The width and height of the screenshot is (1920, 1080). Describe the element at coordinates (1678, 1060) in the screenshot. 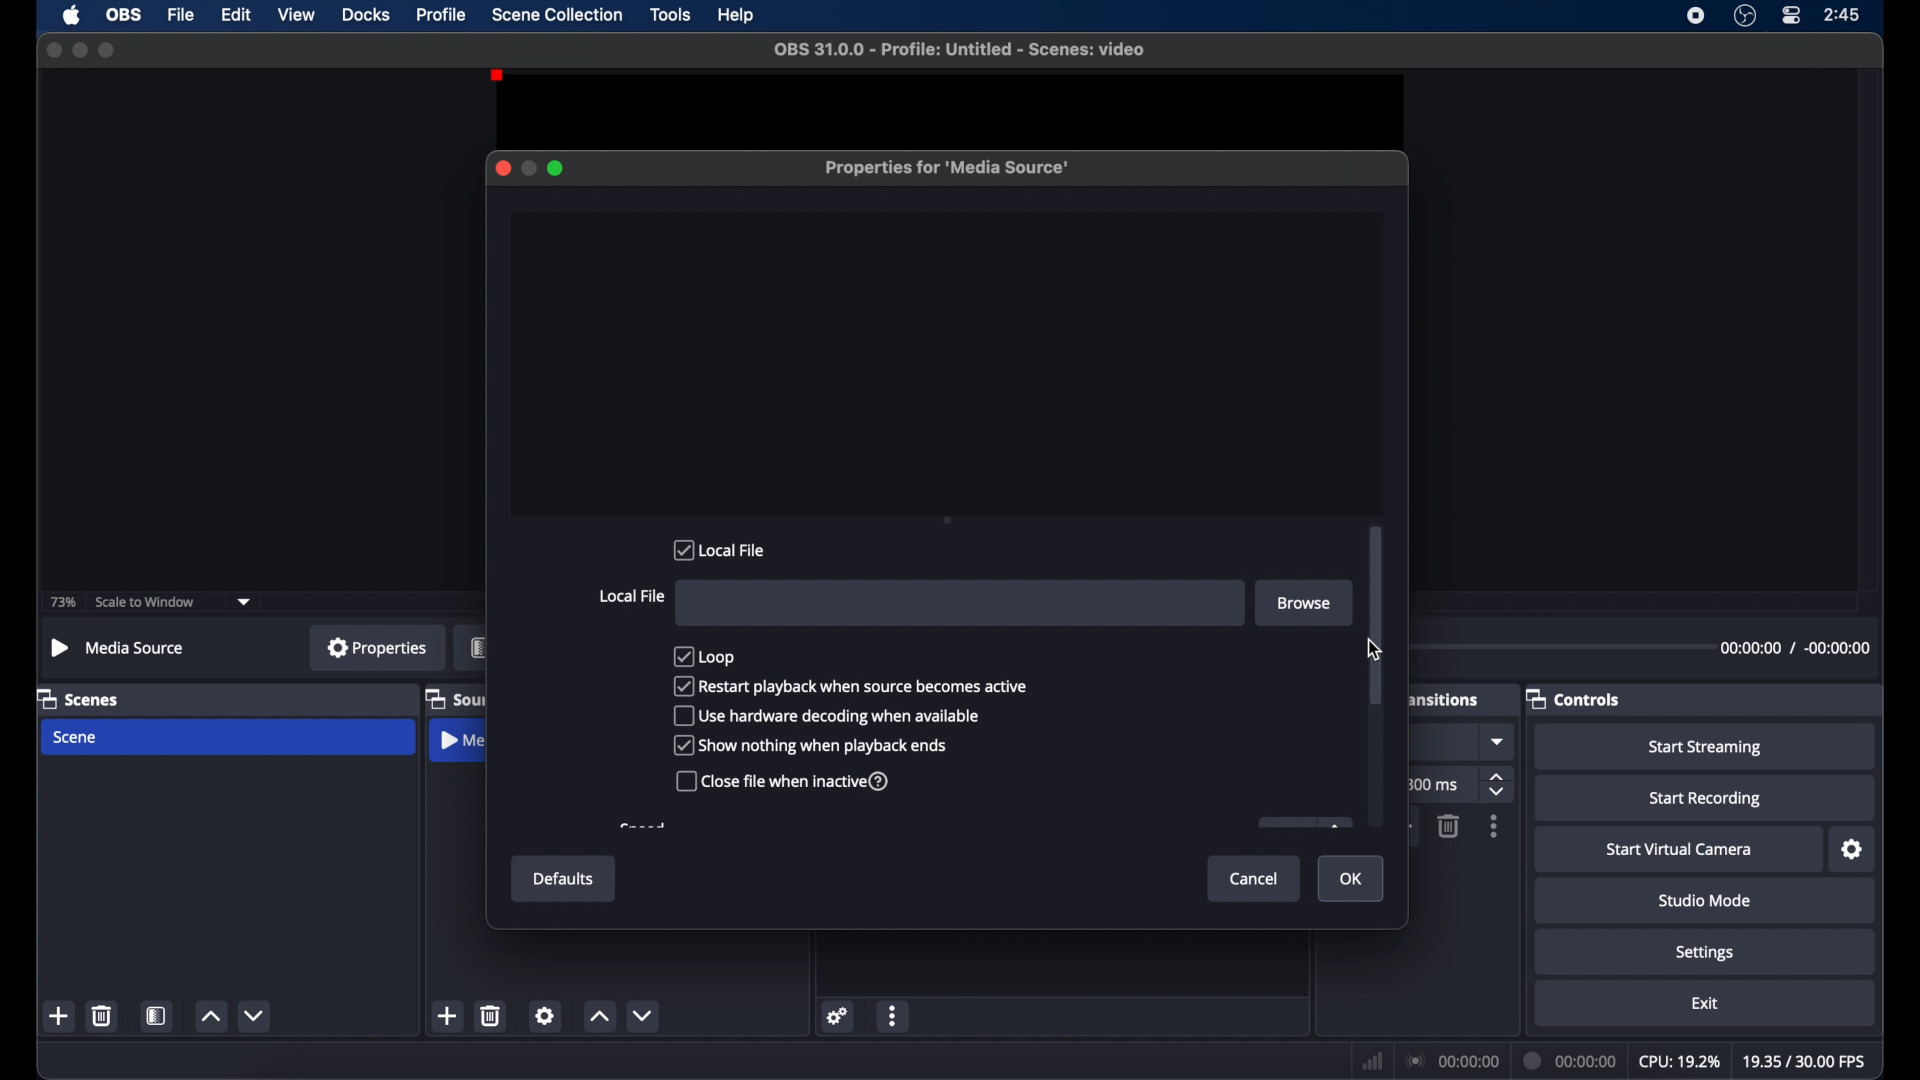

I see `cpu` at that location.